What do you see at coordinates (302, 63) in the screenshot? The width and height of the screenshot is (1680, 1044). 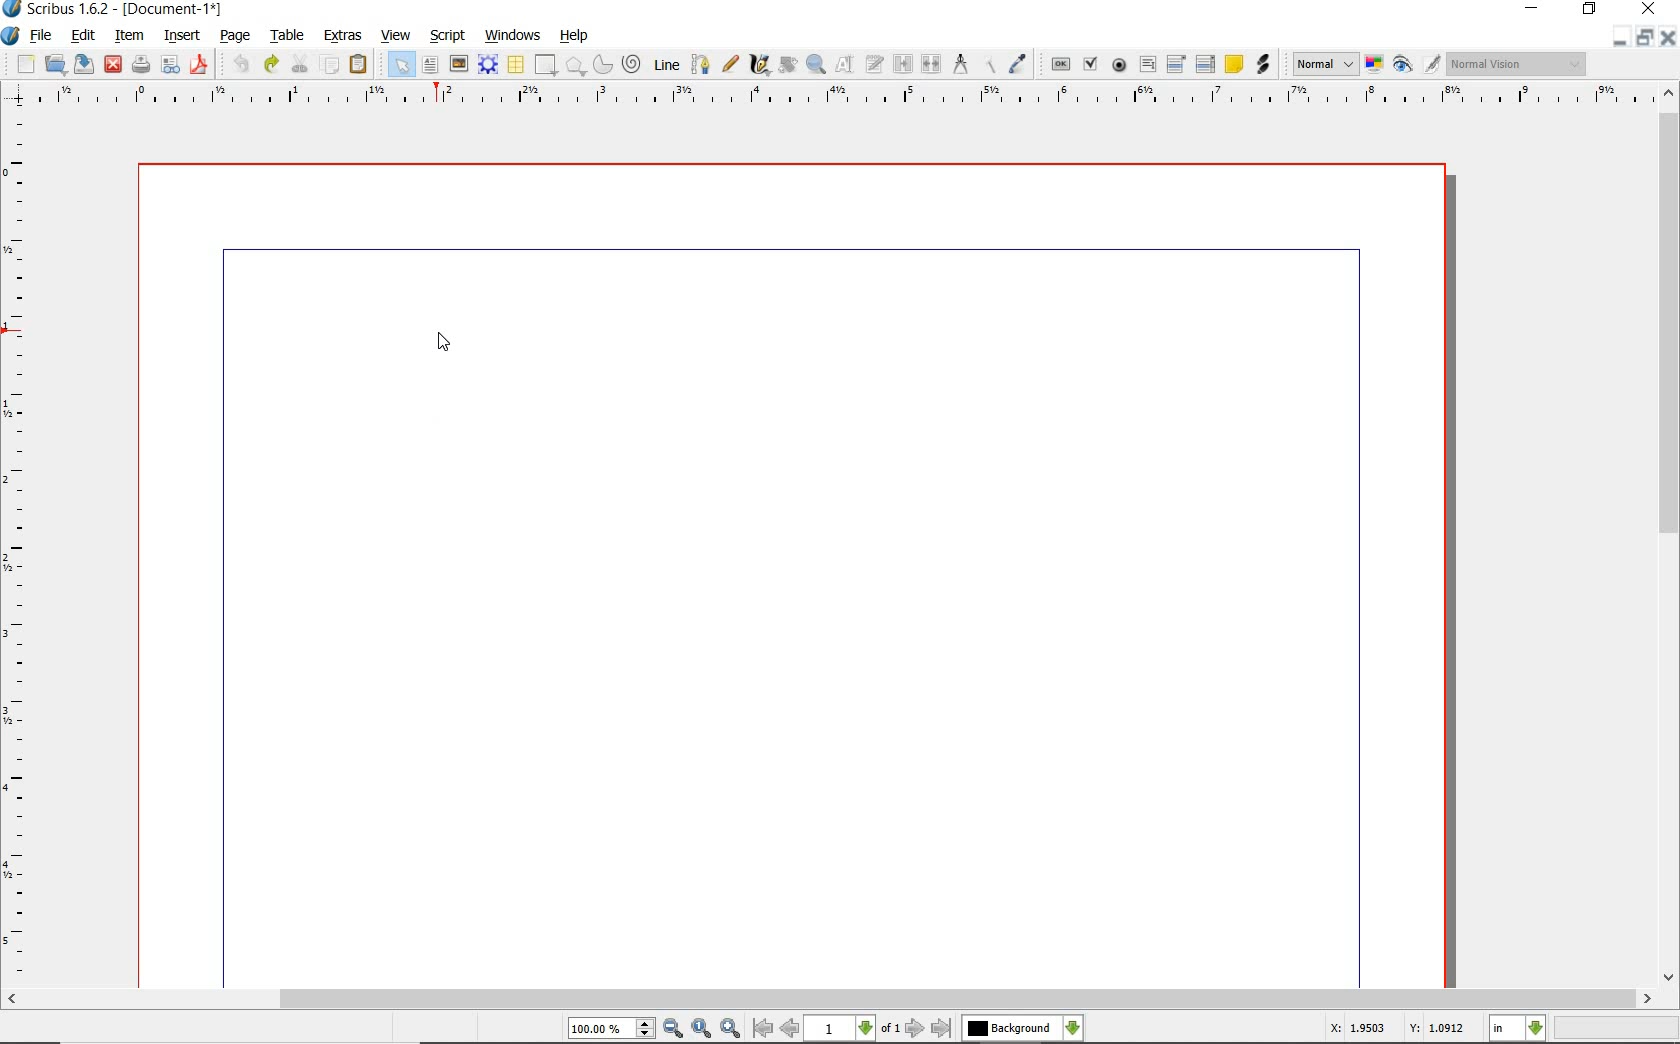 I see `cut` at bounding box center [302, 63].